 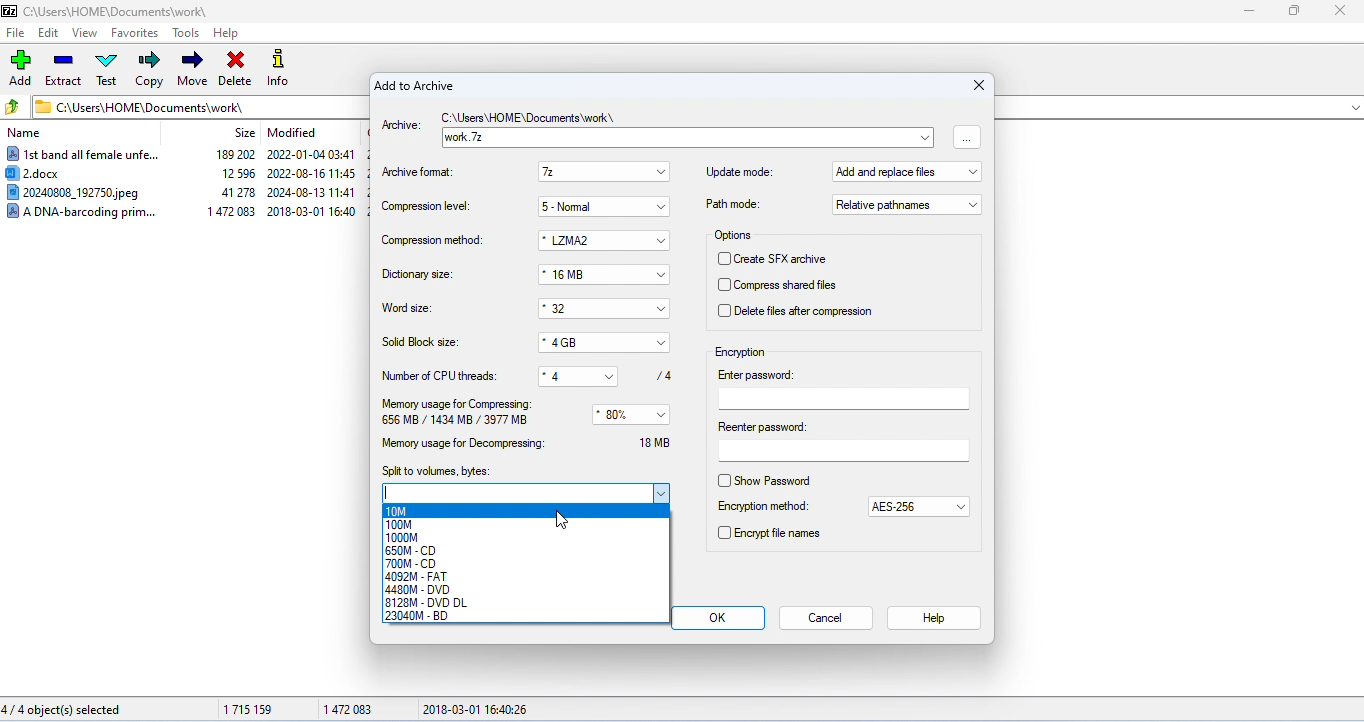 What do you see at coordinates (429, 603) in the screenshot?
I see `8128-DVD DL` at bounding box center [429, 603].